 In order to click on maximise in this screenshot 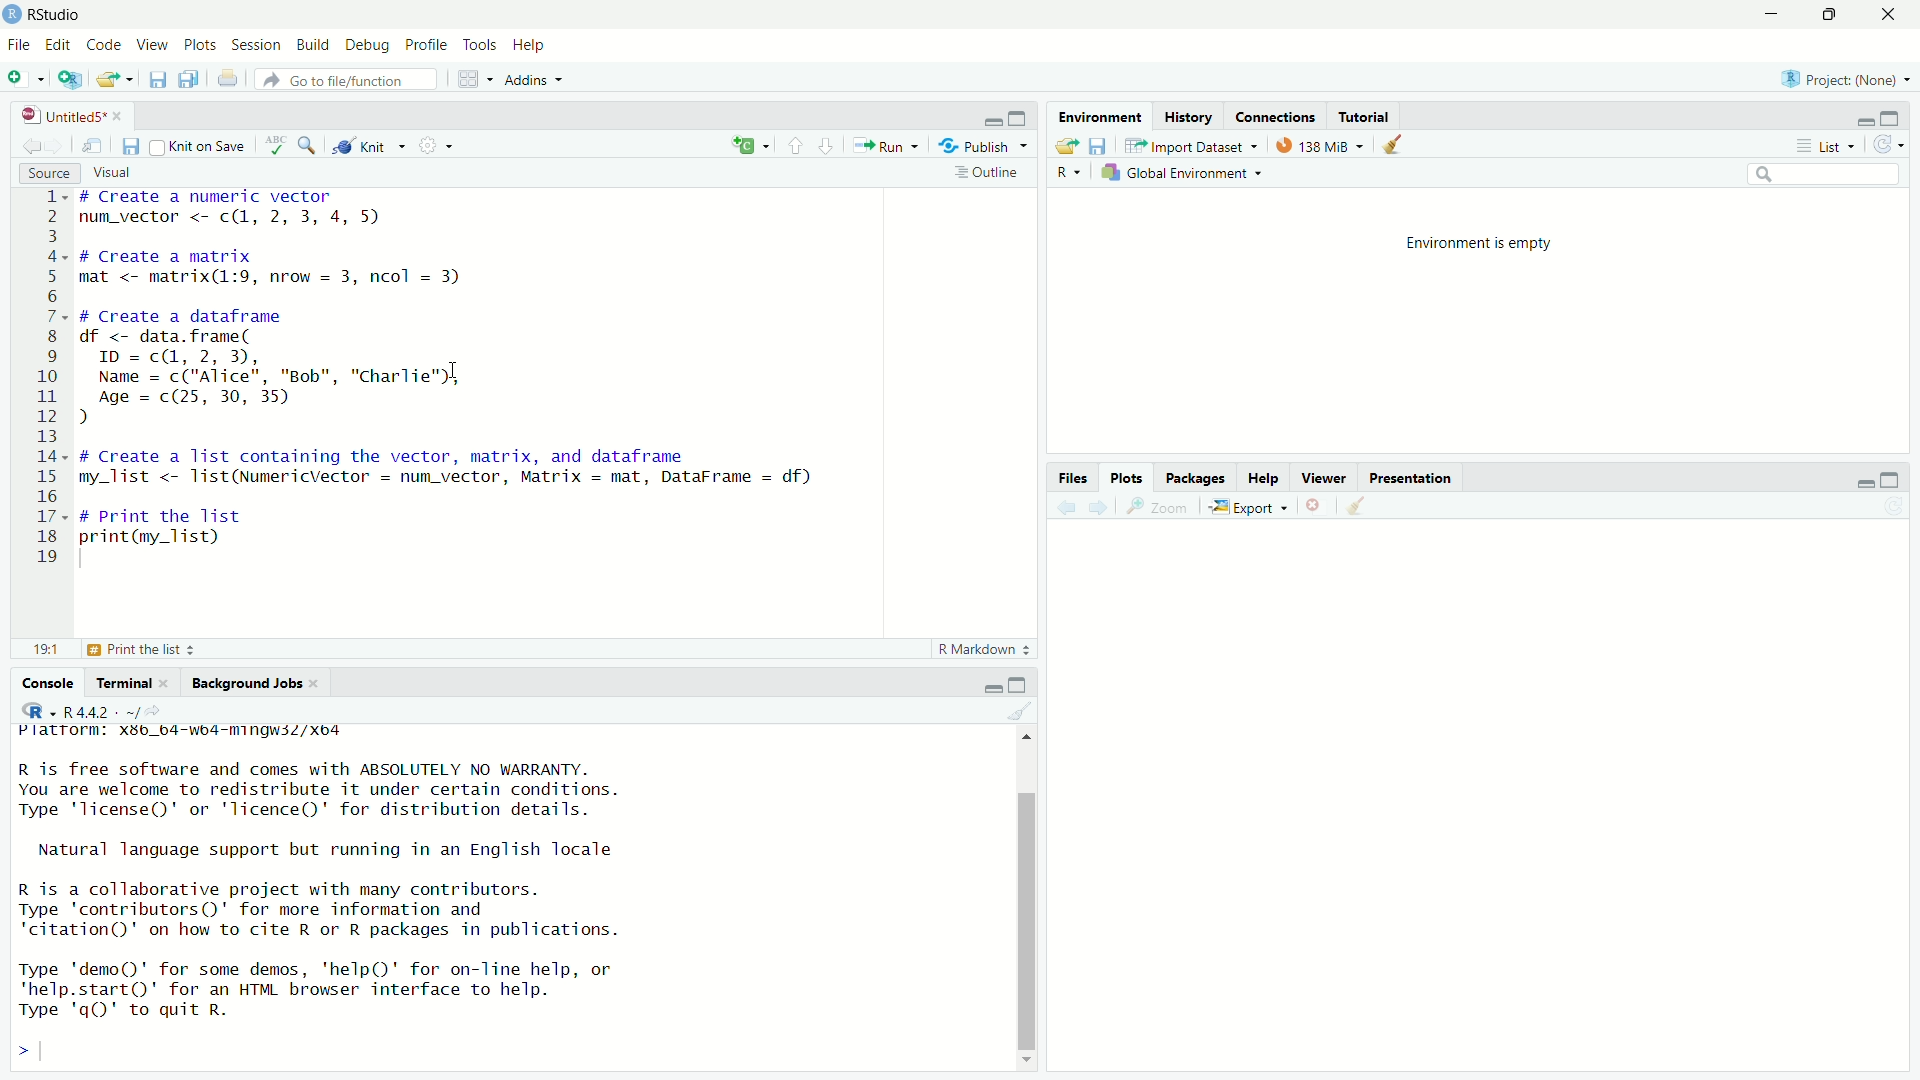, I will do `click(1899, 117)`.